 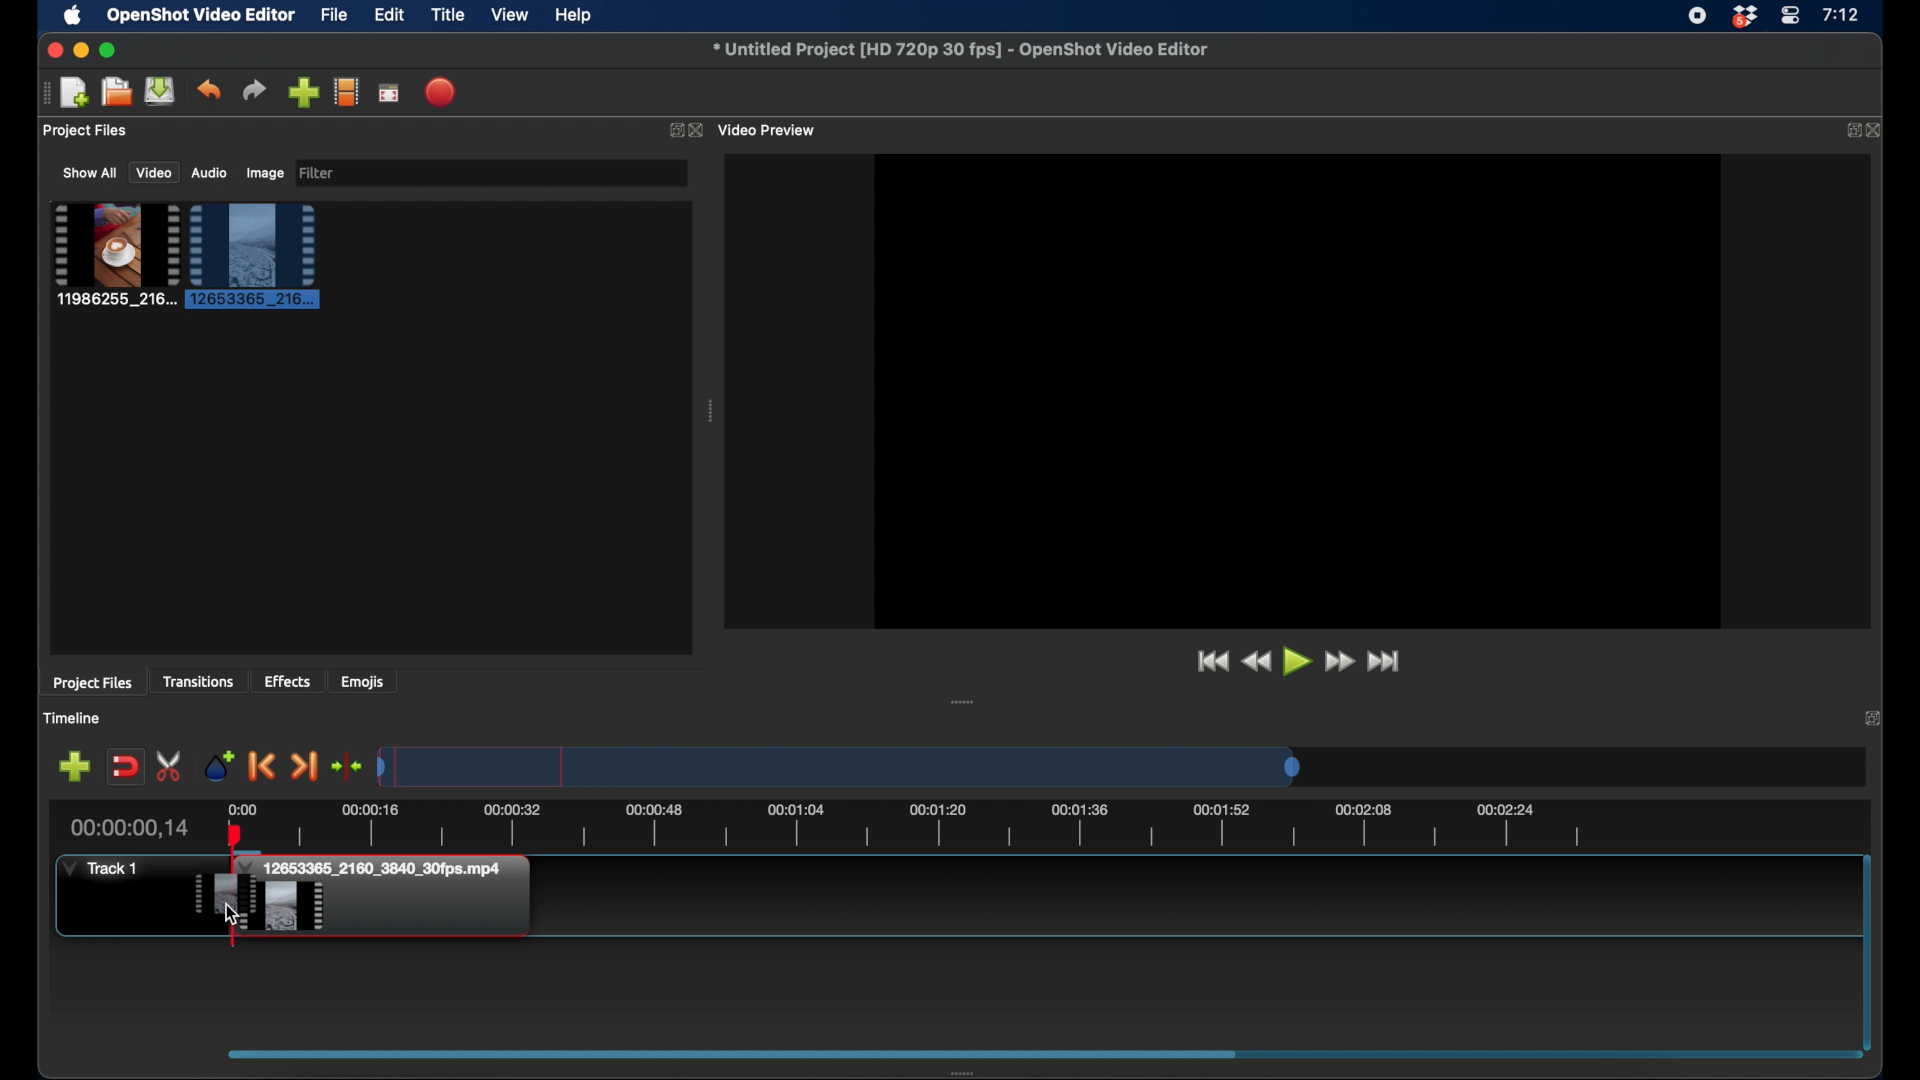 I want to click on image, so click(x=264, y=174).